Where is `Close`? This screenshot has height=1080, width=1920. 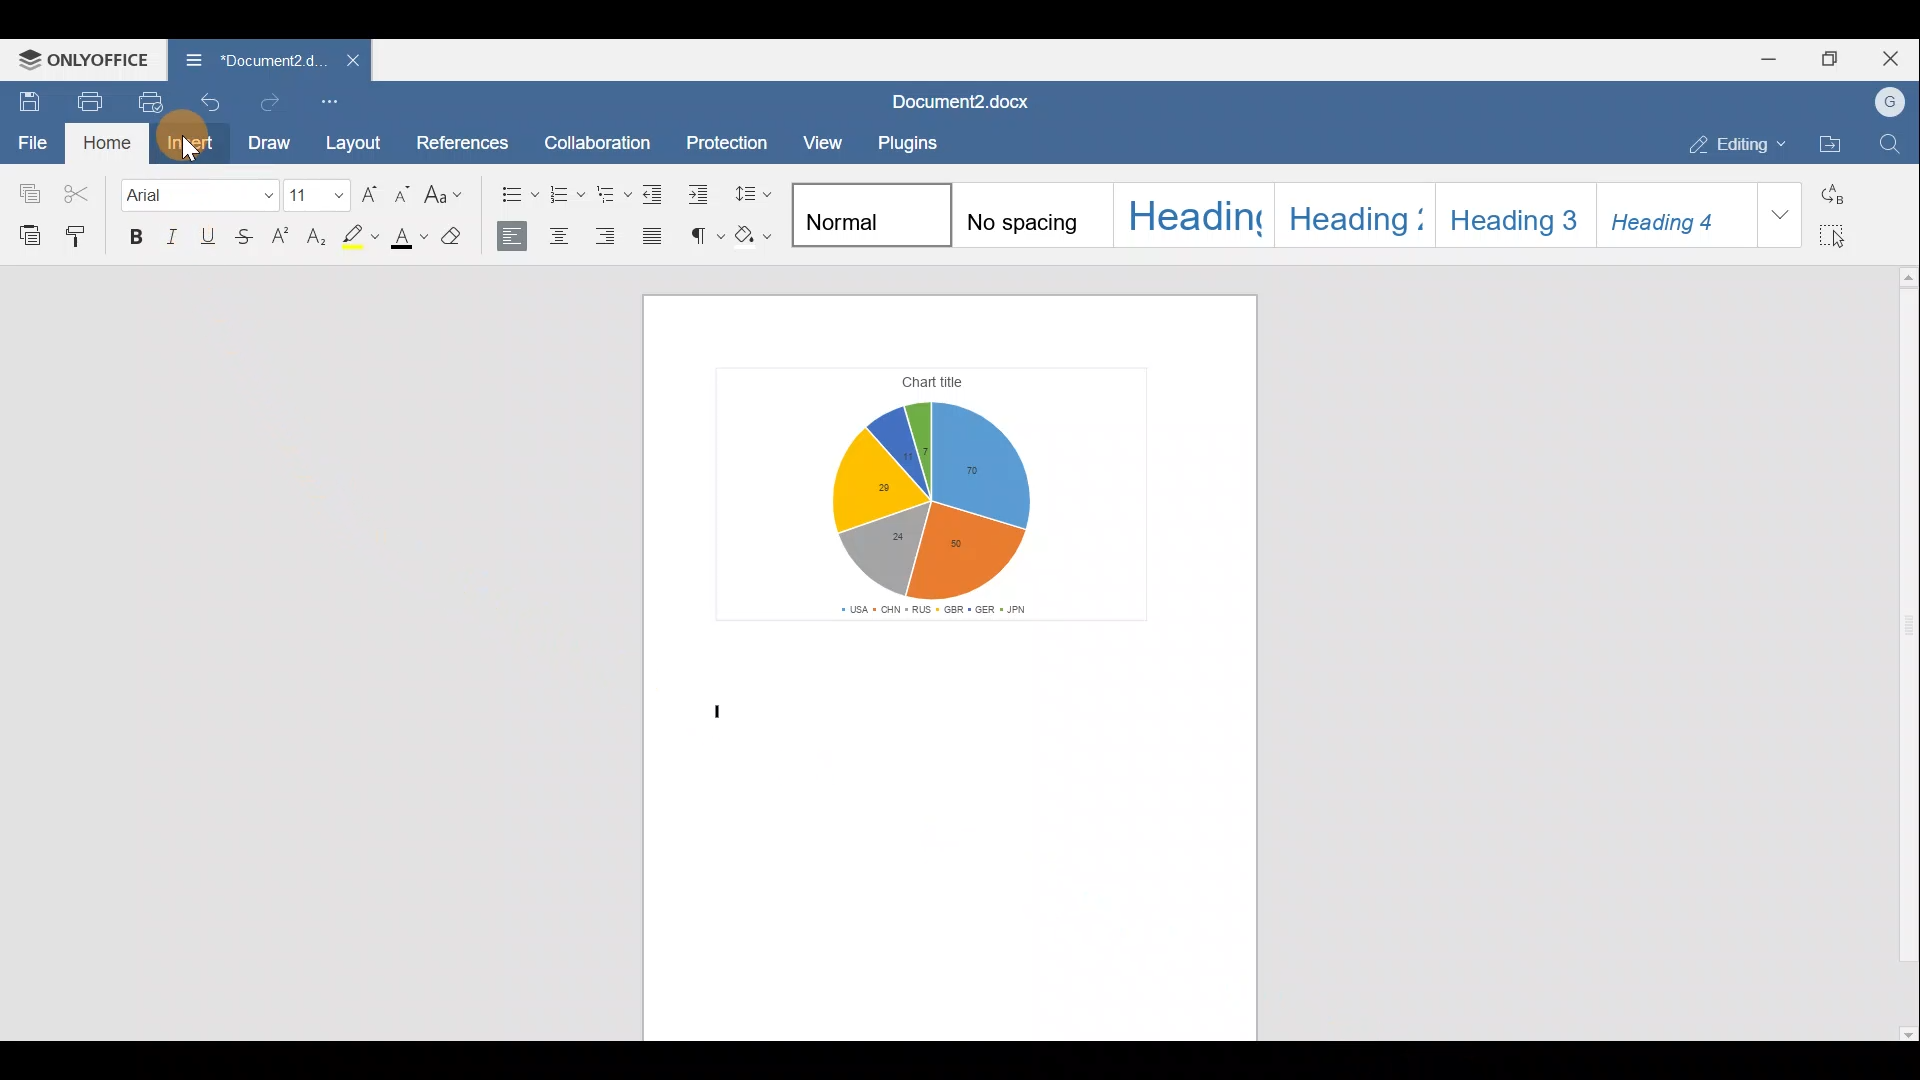
Close is located at coordinates (1894, 55).